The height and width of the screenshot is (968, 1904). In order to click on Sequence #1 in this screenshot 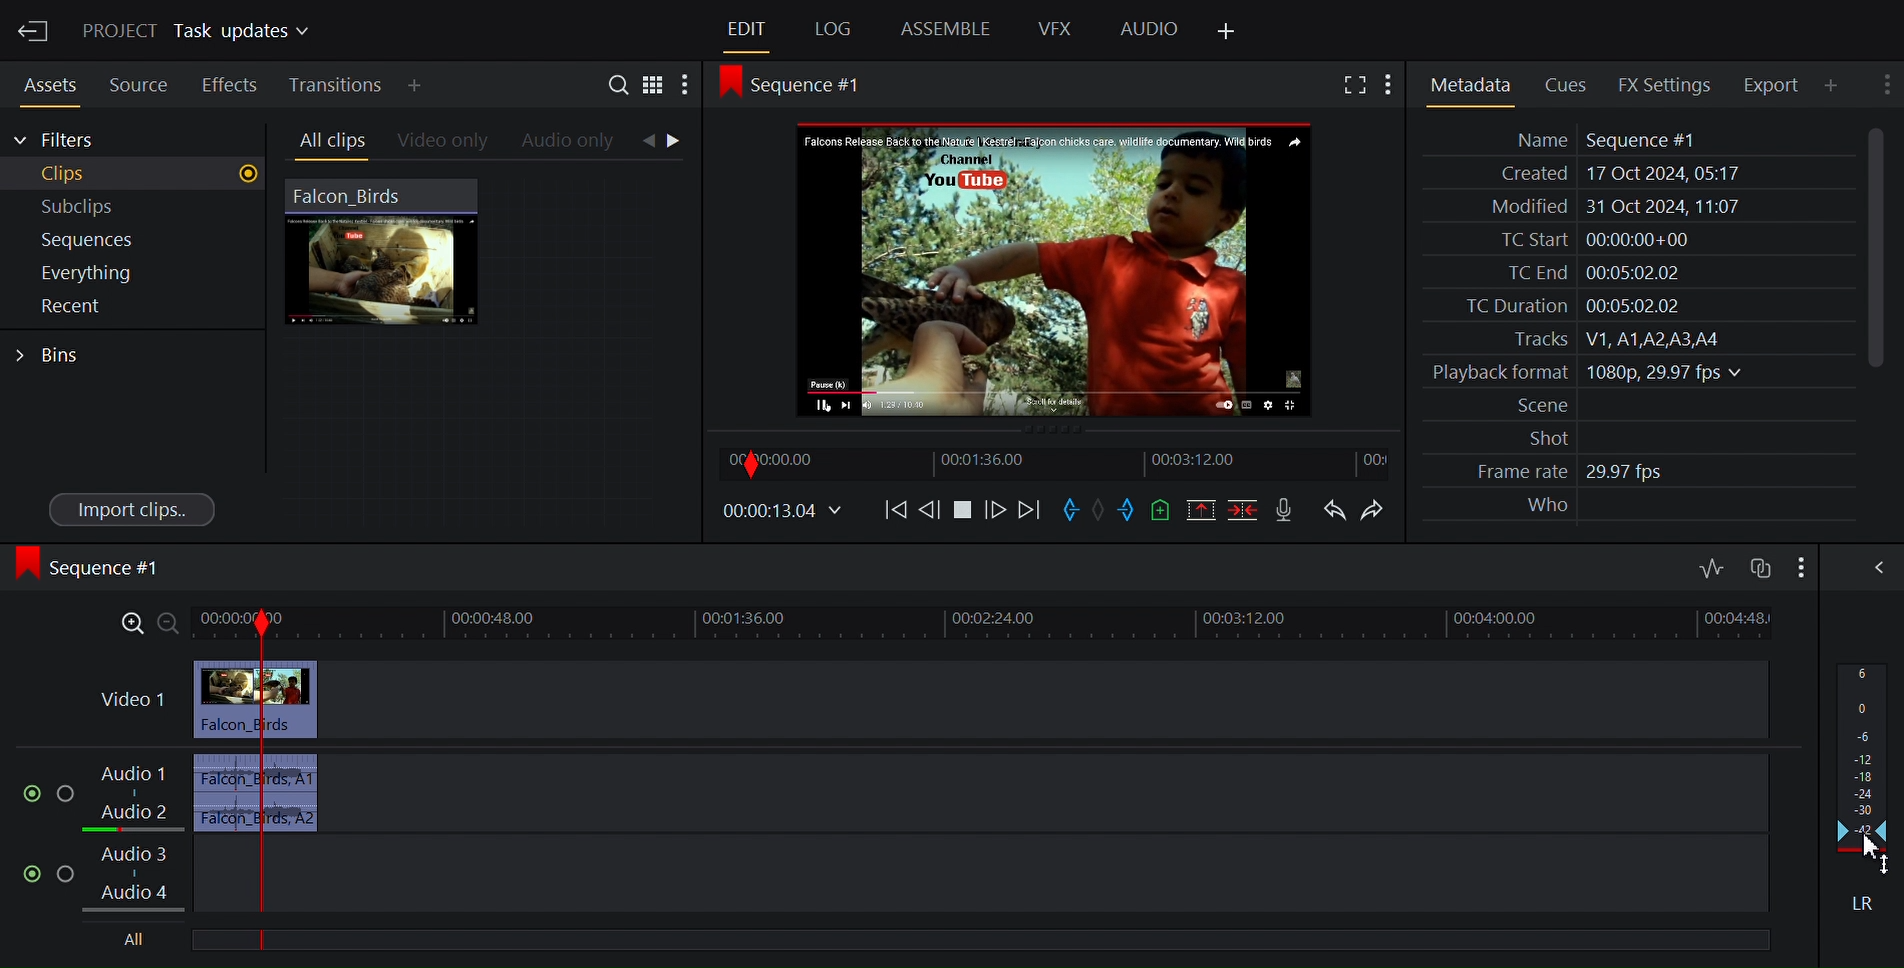, I will do `click(92, 571)`.